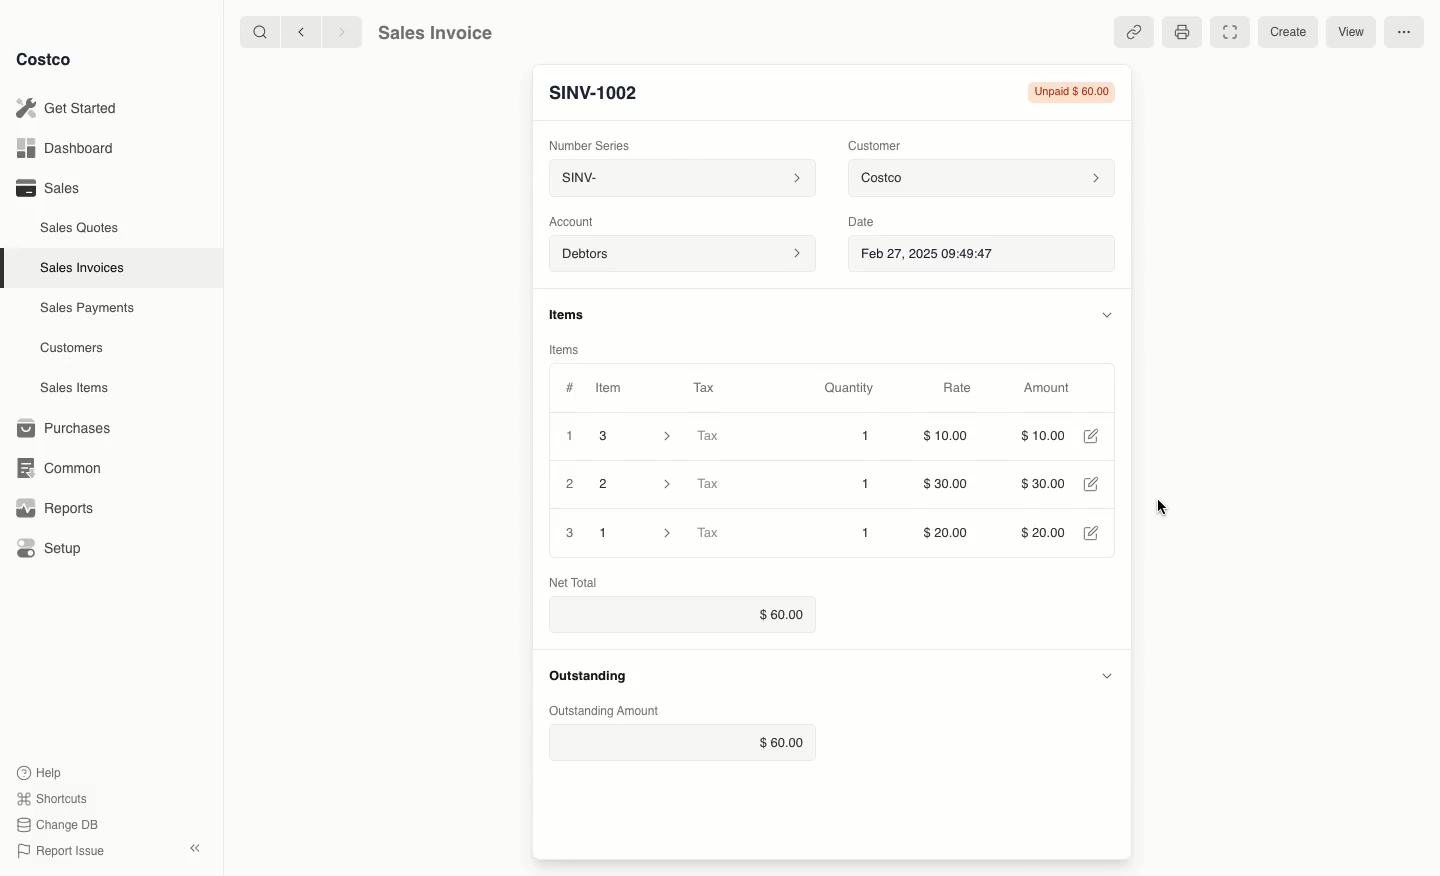  Describe the element at coordinates (1086, 436) in the screenshot. I see `Edit` at that location.